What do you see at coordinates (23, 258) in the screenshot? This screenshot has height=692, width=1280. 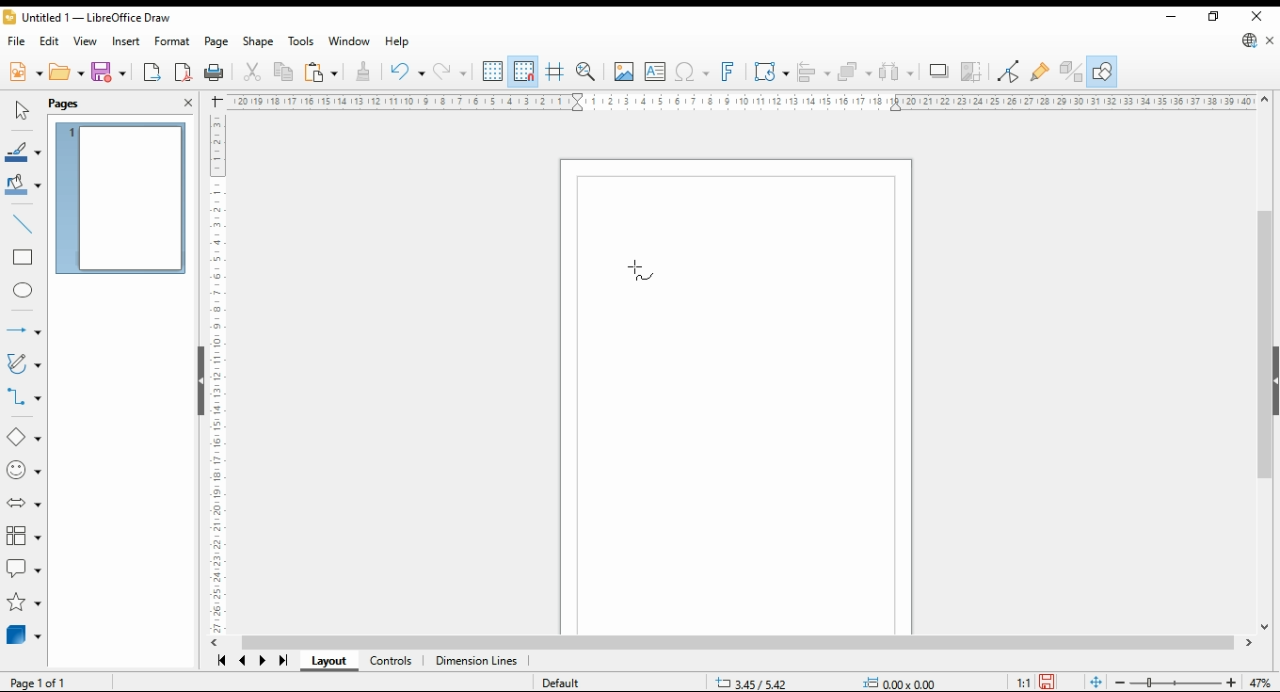 I see `rectangle` at bounding box center [23, 258].